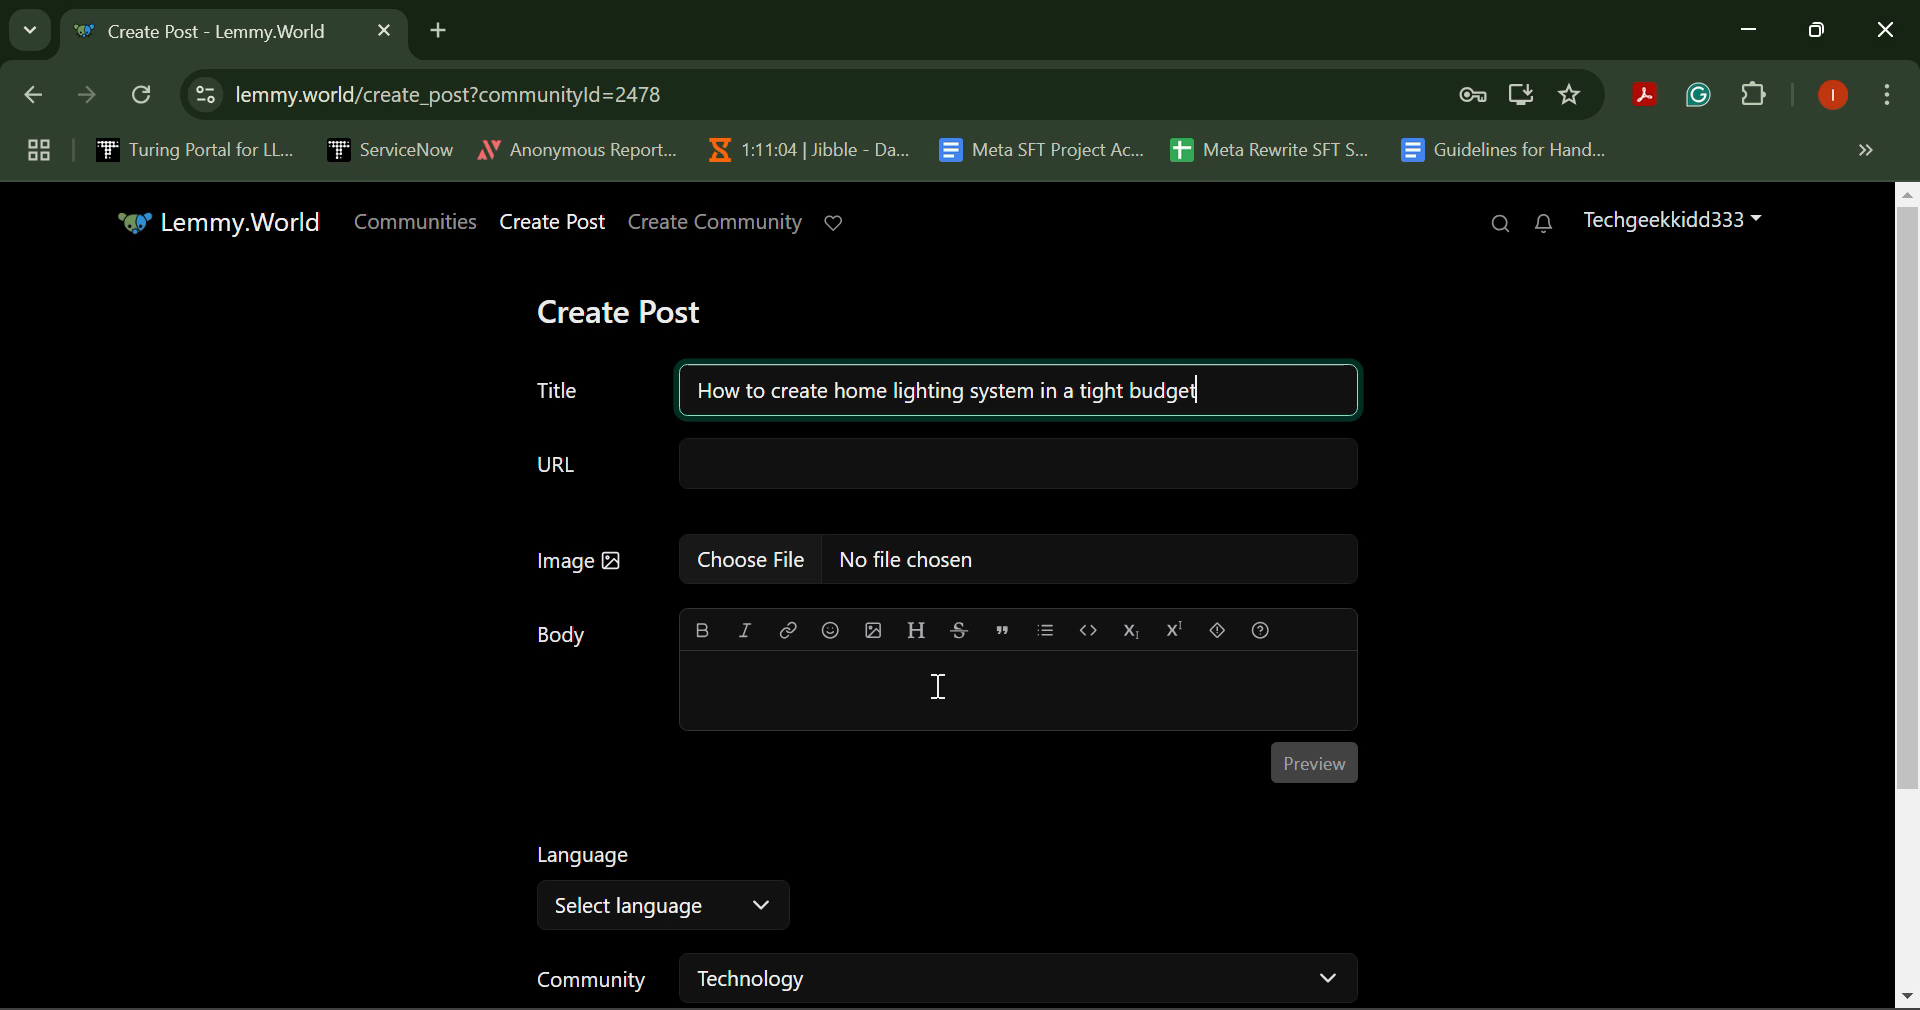 The width and height of the screenshot is (1920, 1010). What do you see at coordinates (804, 145) in the screenshot?
I see `Jibble` at bounding box center [804, 145].